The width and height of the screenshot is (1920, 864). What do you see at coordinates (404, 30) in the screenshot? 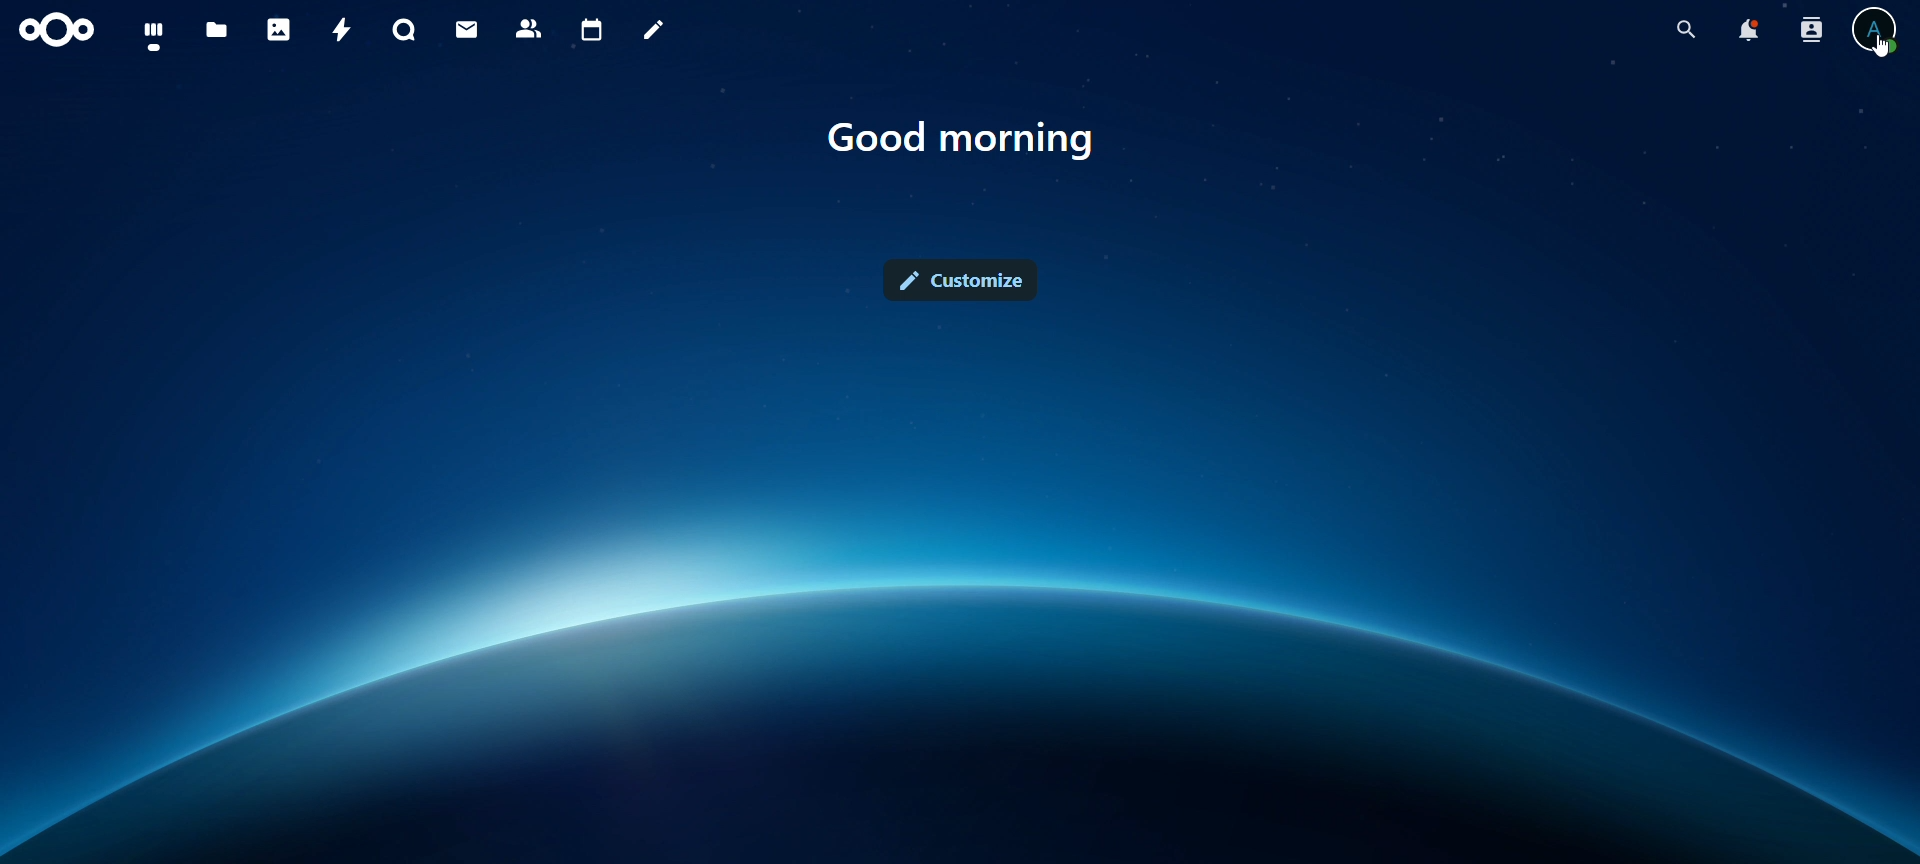
I see `talk` at bounding box center [404, 30].